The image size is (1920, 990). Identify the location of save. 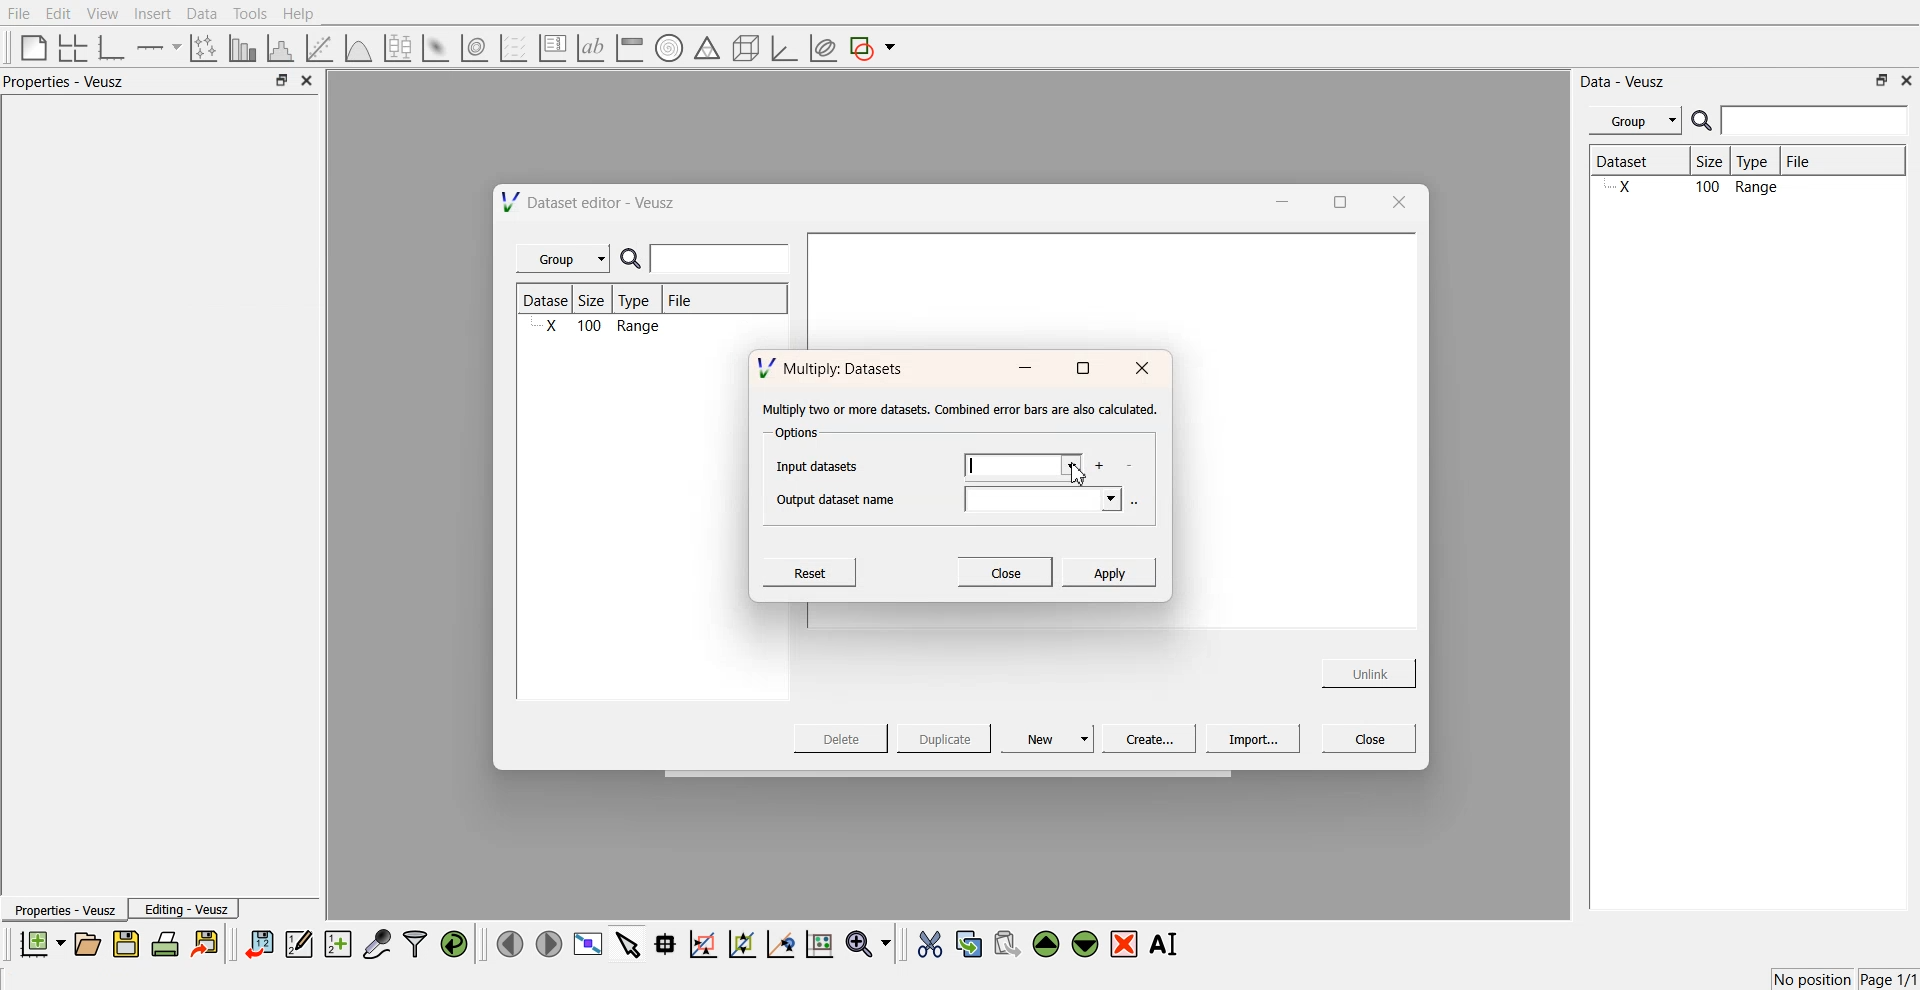
(129, 944).